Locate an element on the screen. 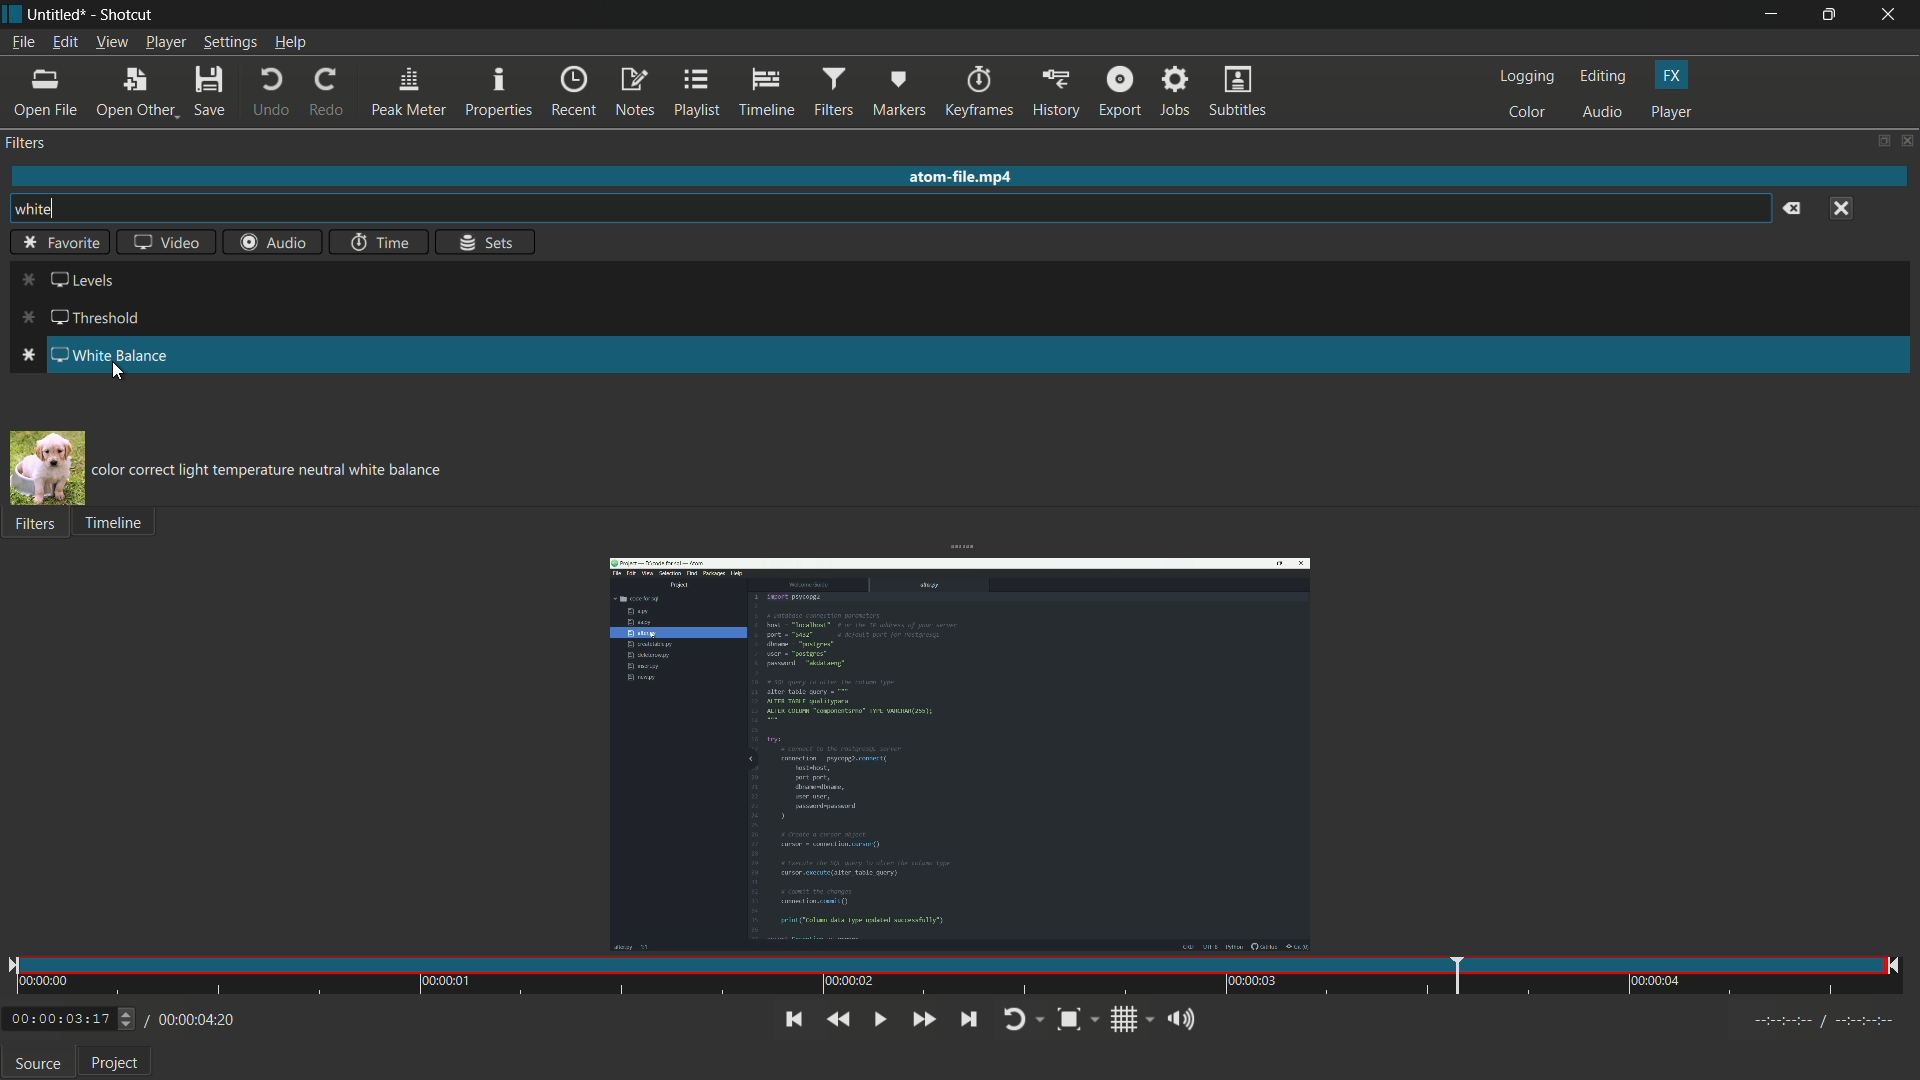  close app is located at coordinates (1892, 15).